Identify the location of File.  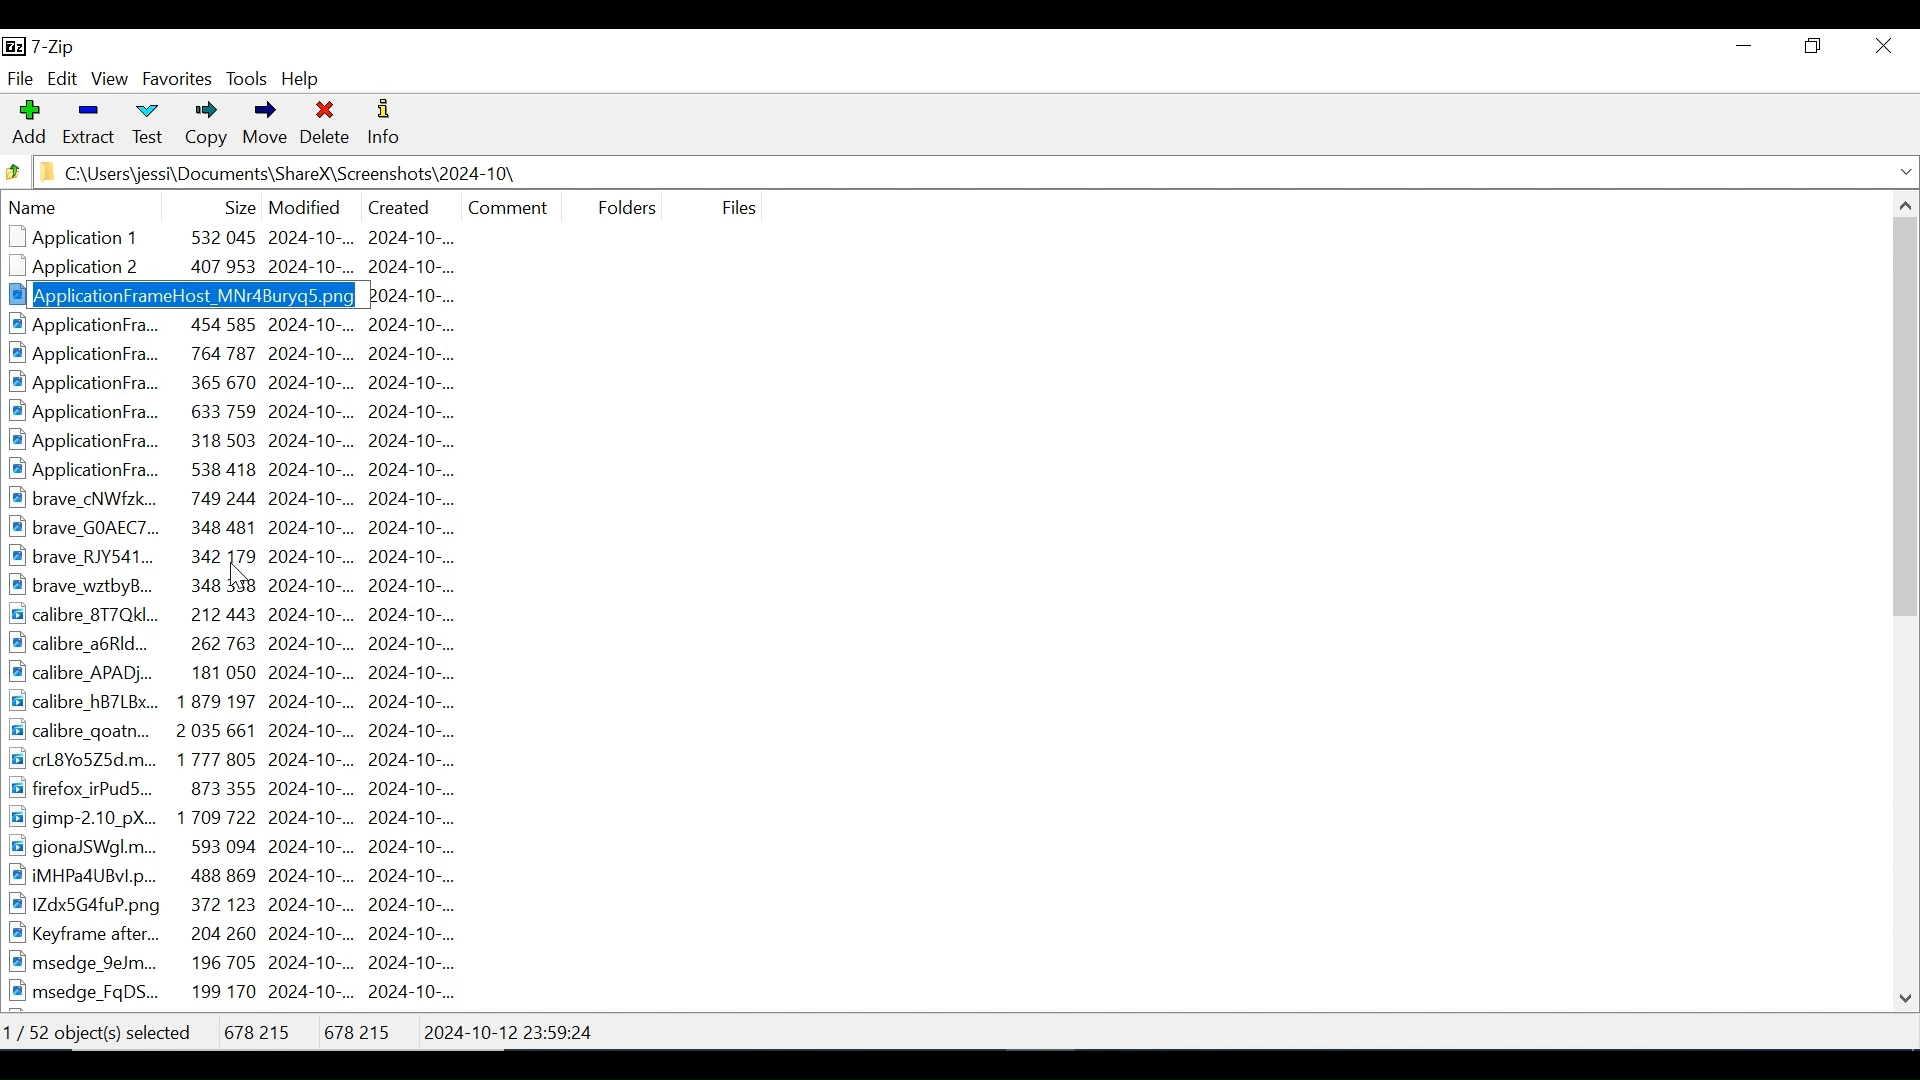
(736, 207).